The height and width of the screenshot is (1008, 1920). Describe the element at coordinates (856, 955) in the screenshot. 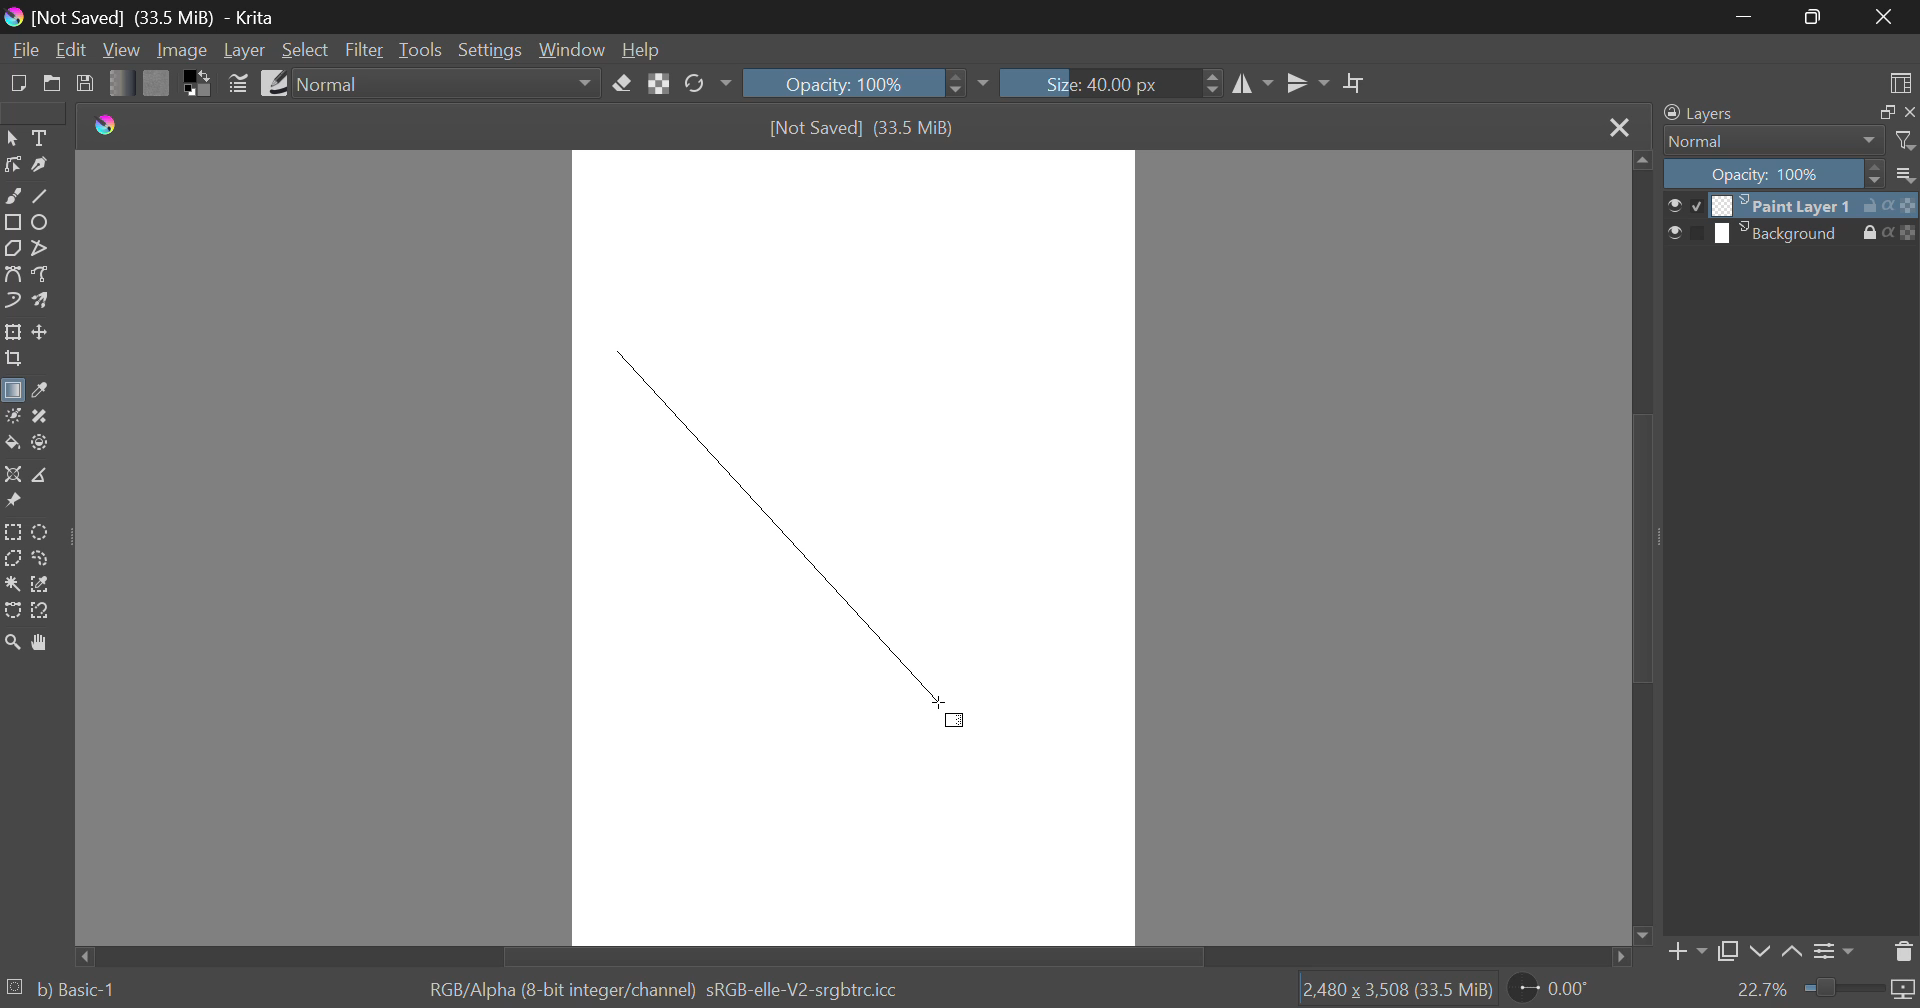

I see `Scroll Bar` at that location.